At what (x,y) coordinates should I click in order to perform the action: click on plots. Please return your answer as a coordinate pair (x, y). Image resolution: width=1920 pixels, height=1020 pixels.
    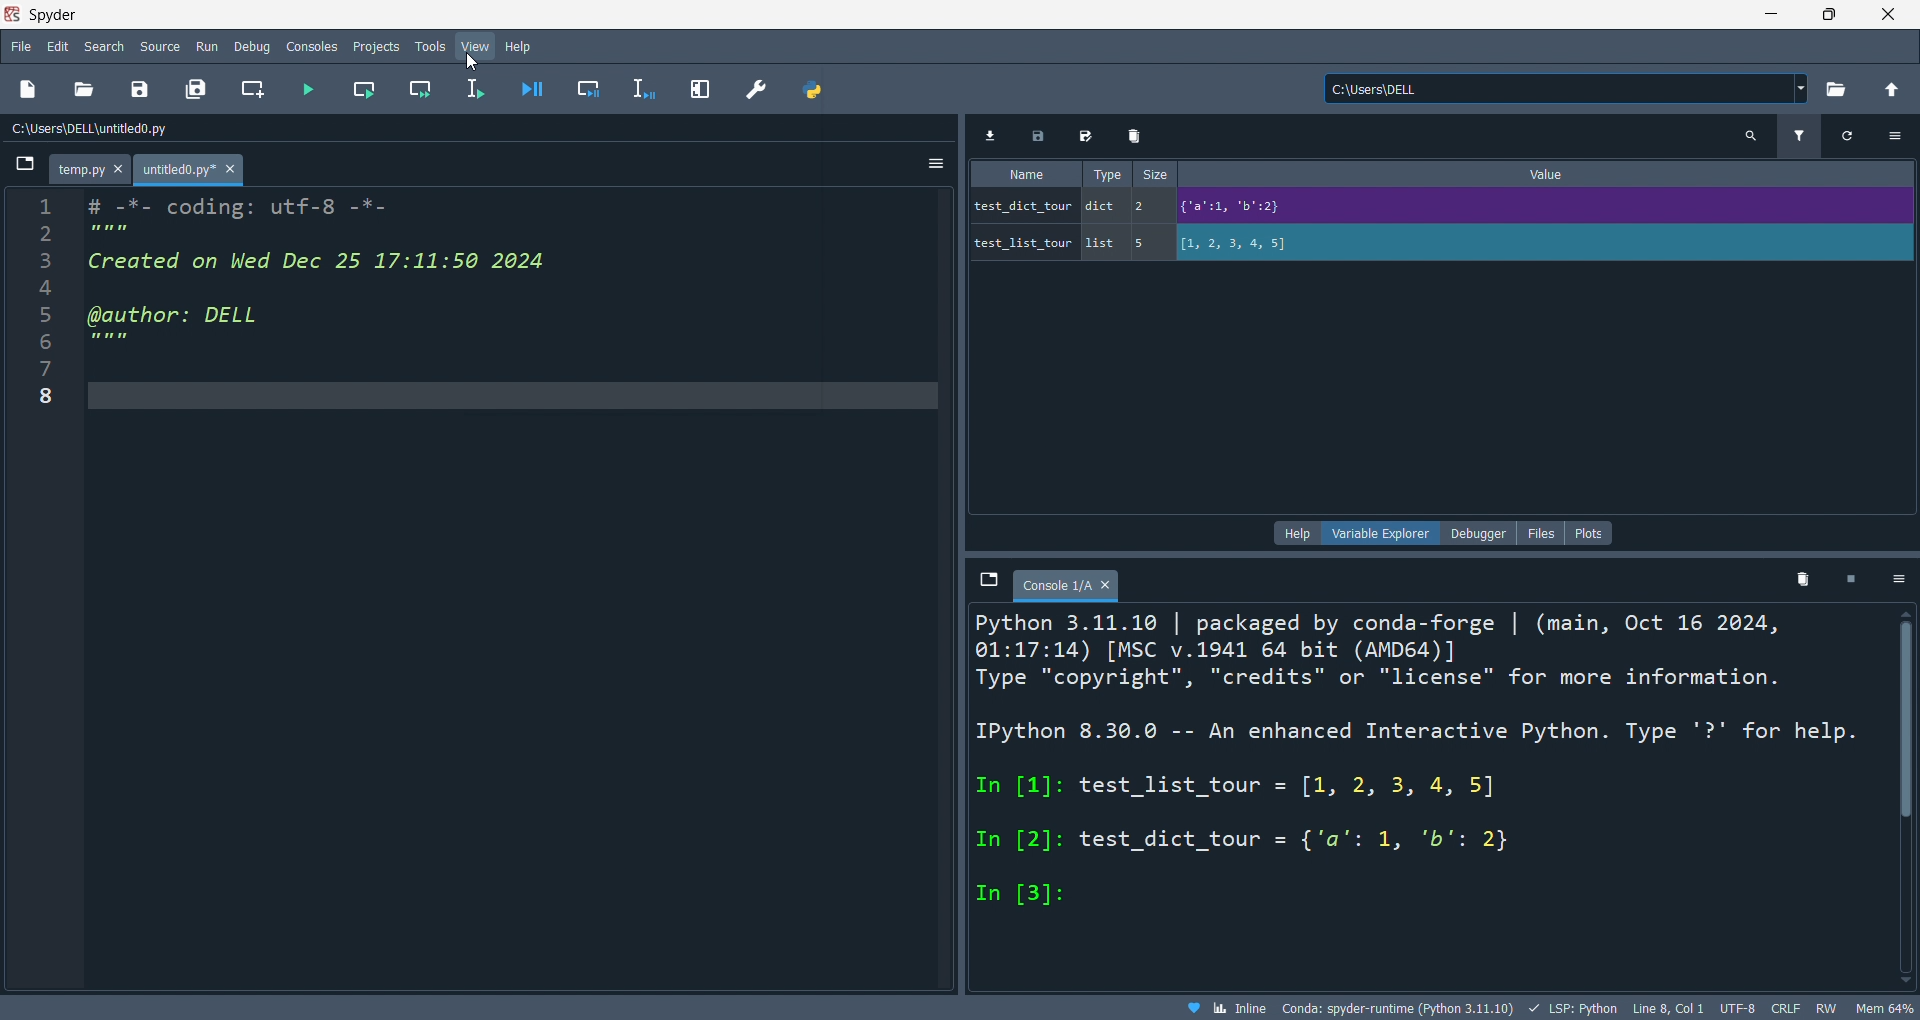
    Looking at the image, I should click on (1590, 533).